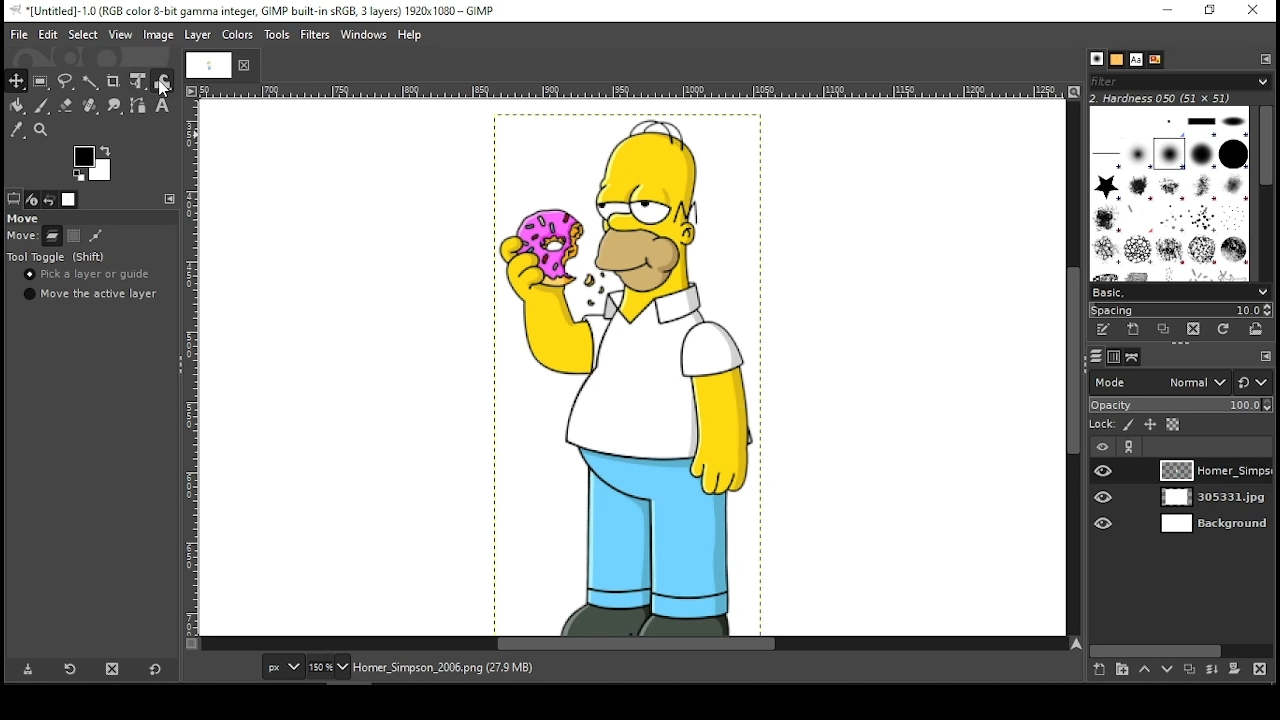  I want to click on layer 3, so click(1215, 525).